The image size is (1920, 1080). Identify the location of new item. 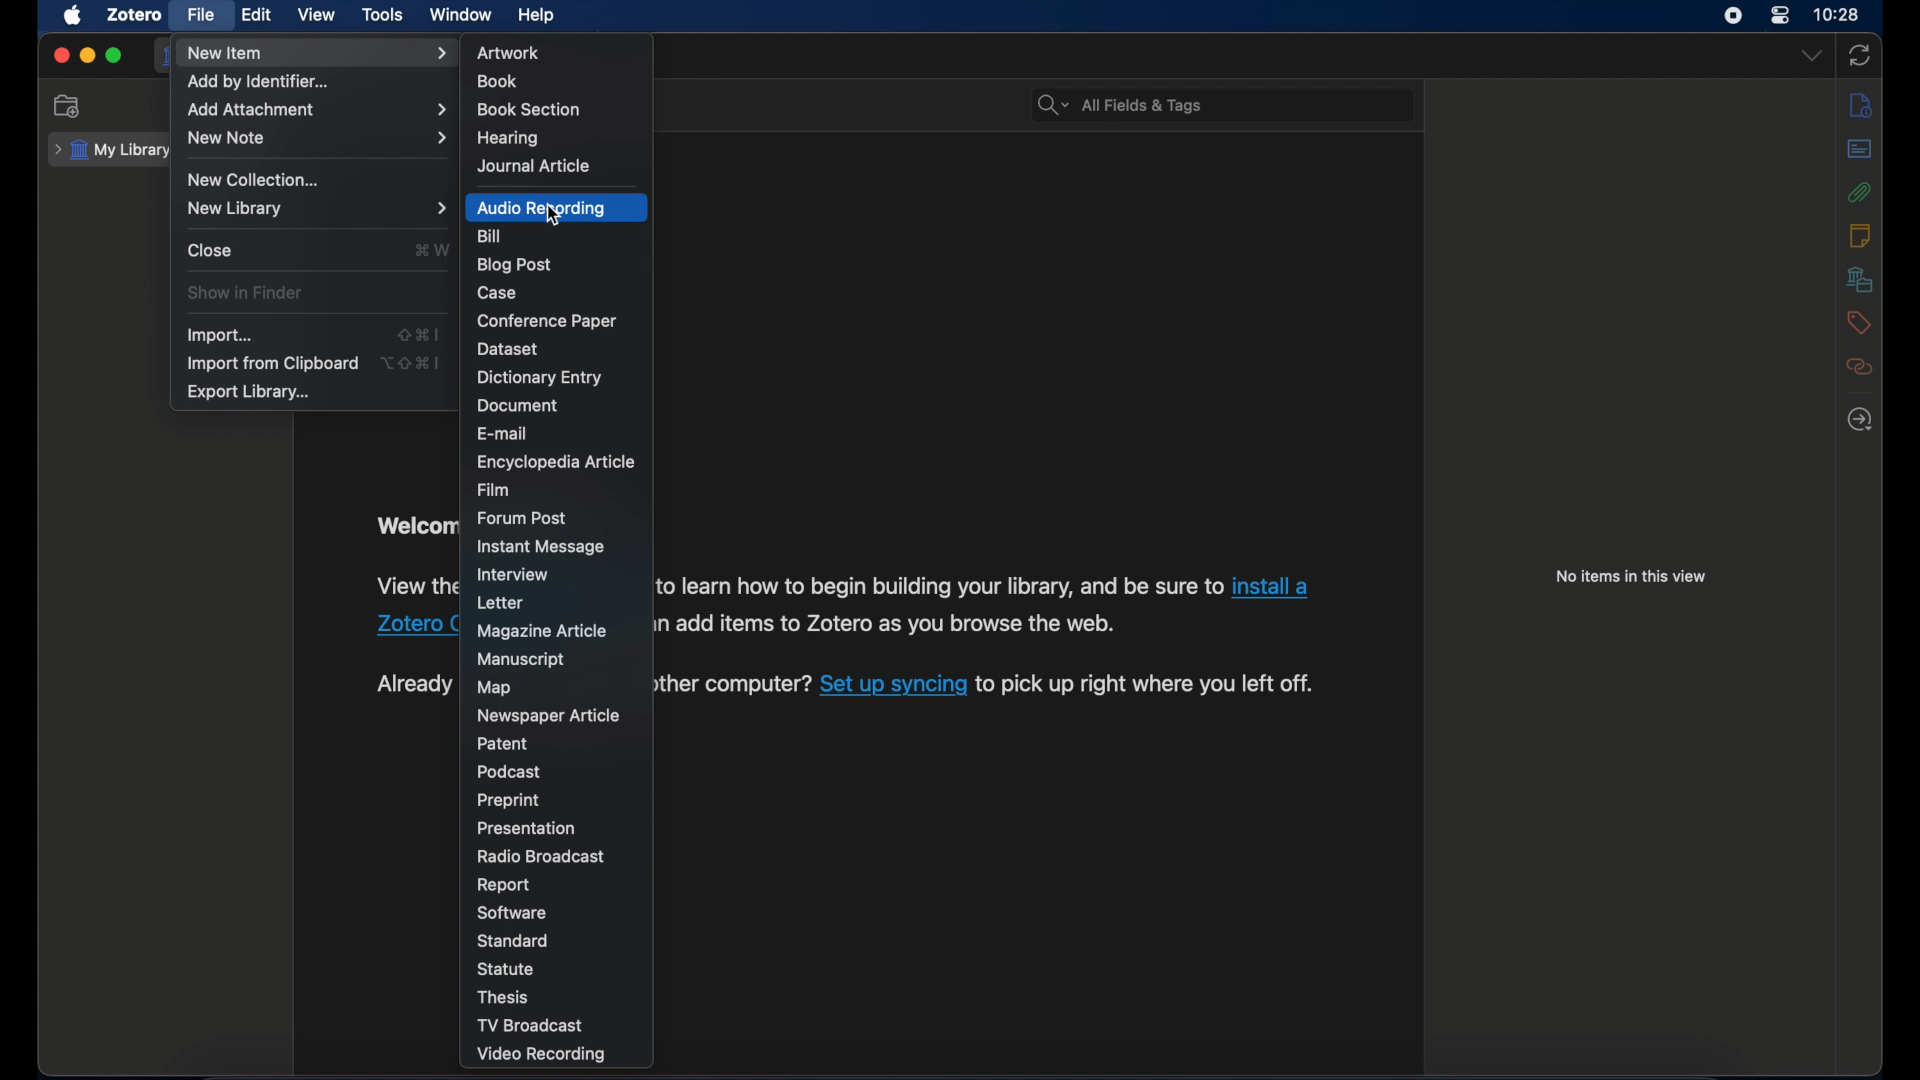
(317, 54).